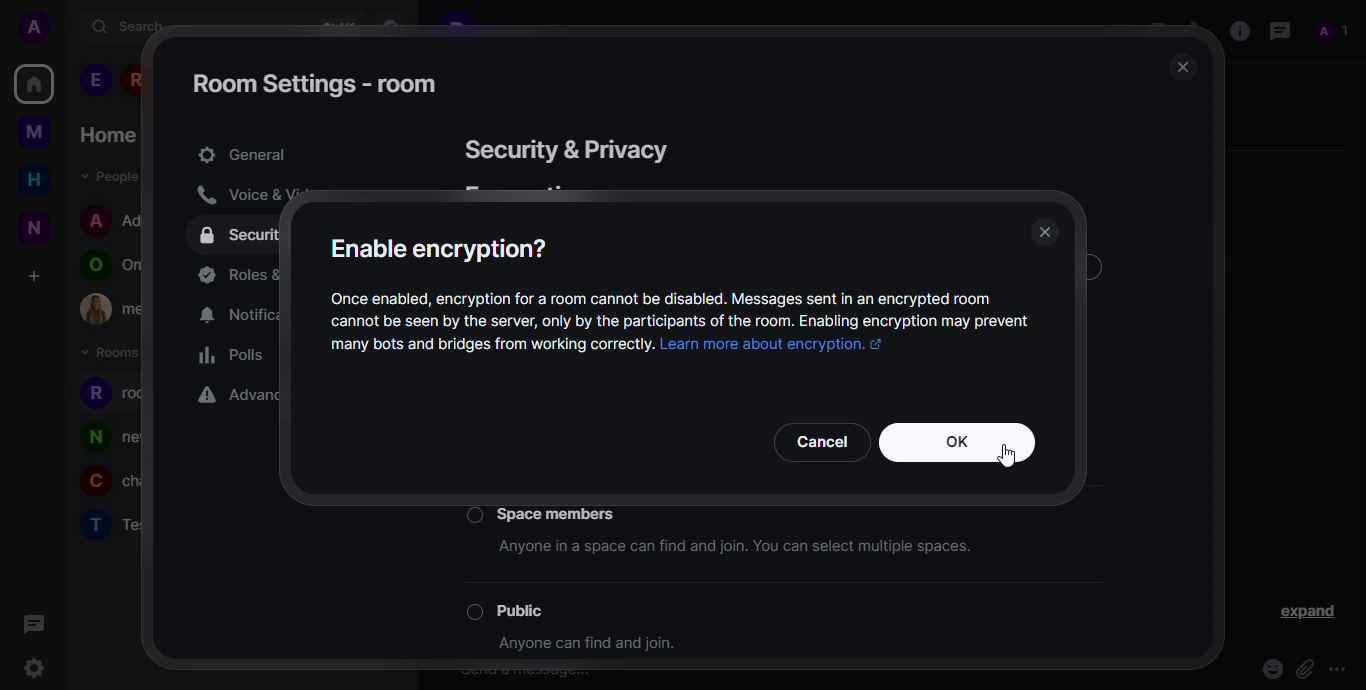 This screenshot has height=690, width=1366. What do you see at coordinates (34, 179) in the screenshot?
I see `home` at bounding box center [34, 179].